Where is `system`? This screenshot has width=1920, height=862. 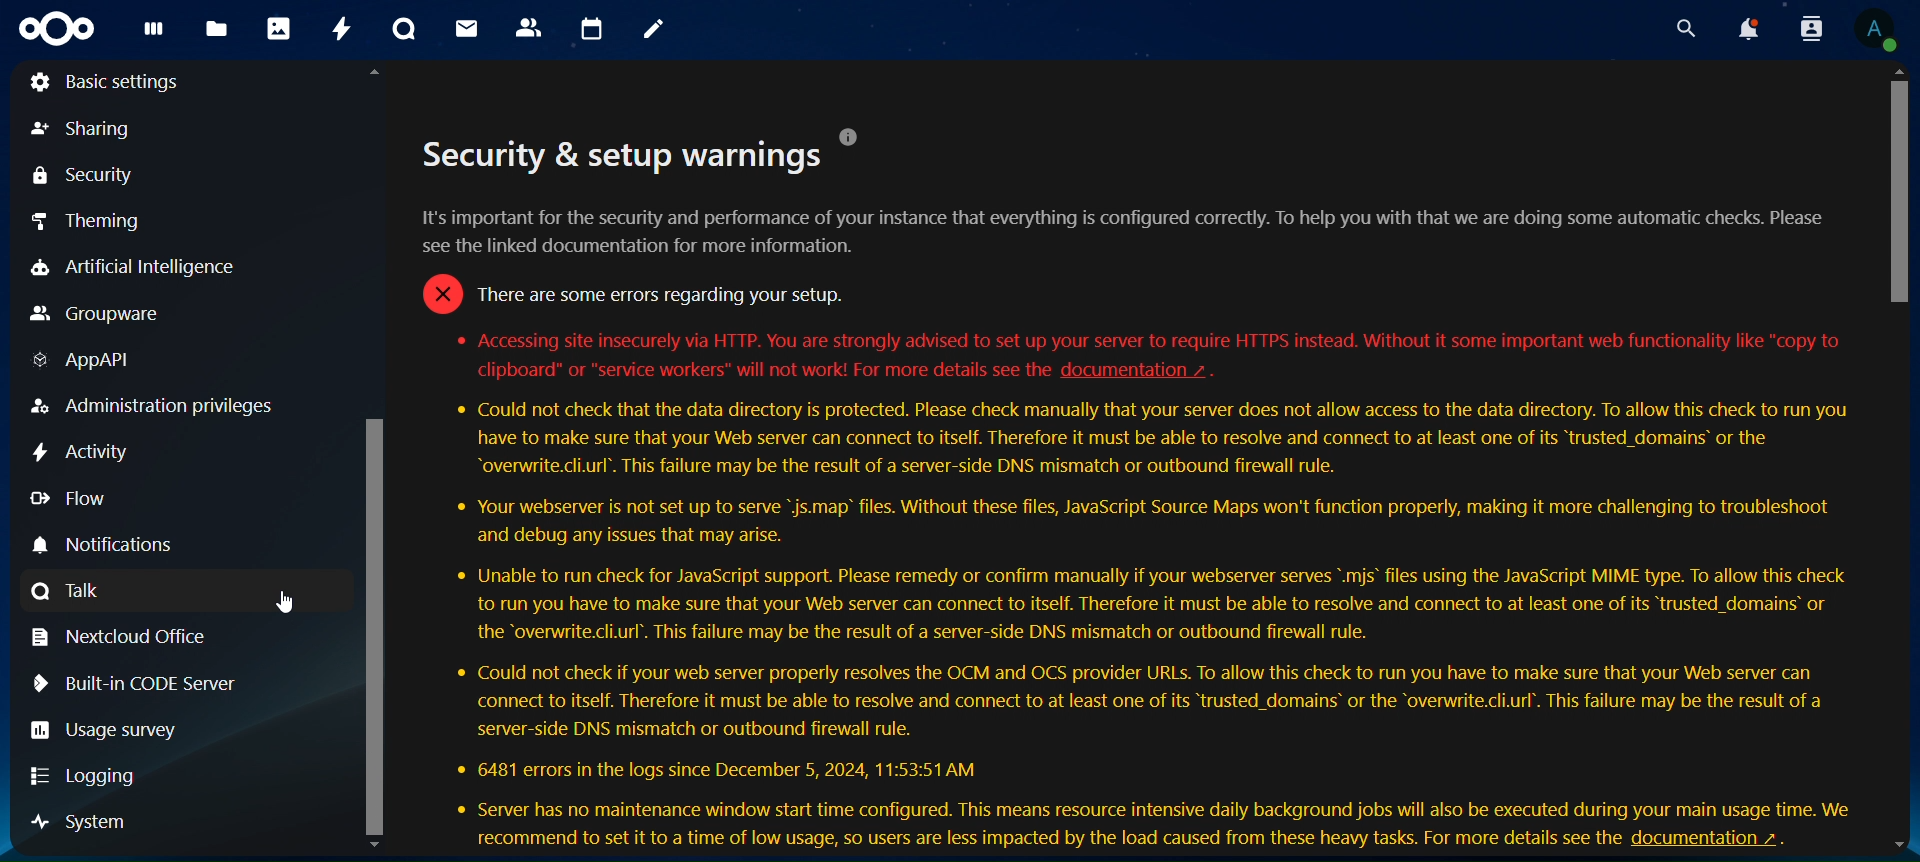 system is located at coordinates (87, 824).